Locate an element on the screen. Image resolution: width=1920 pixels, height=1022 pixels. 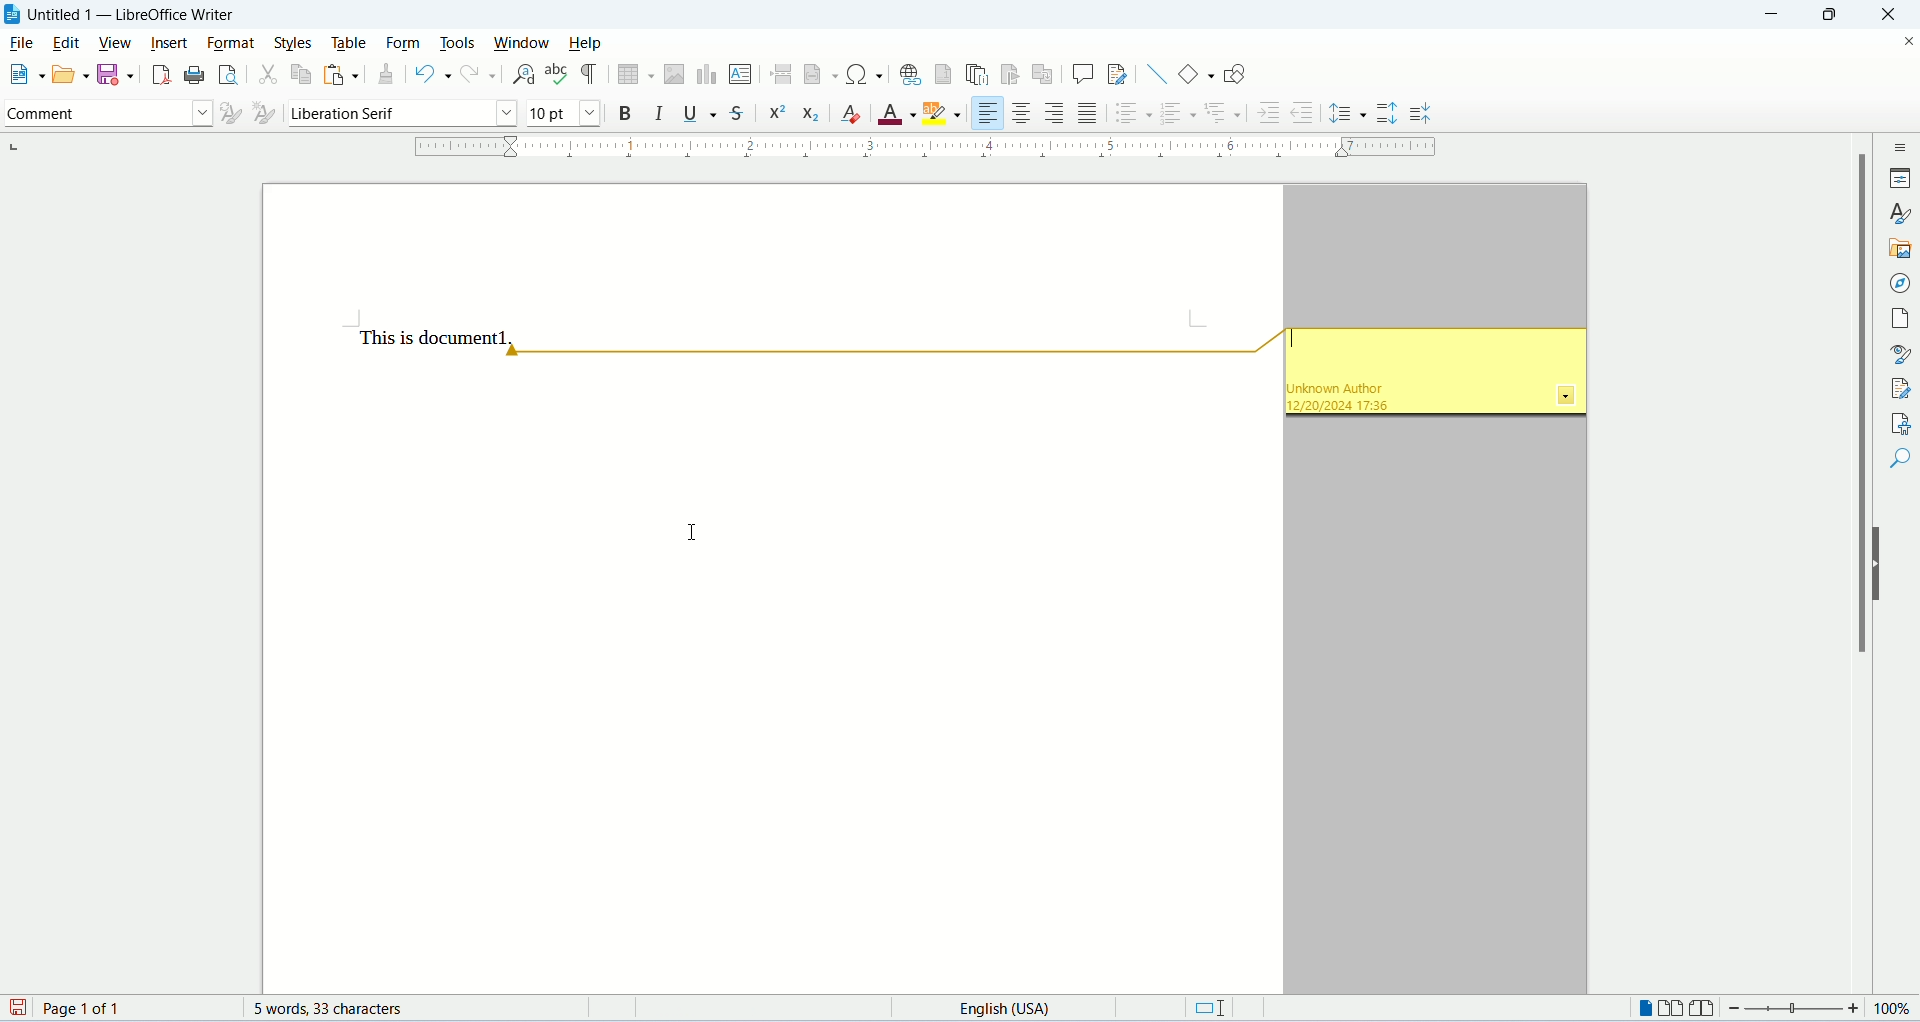
manage changes is located at coordinates (1897, 389).